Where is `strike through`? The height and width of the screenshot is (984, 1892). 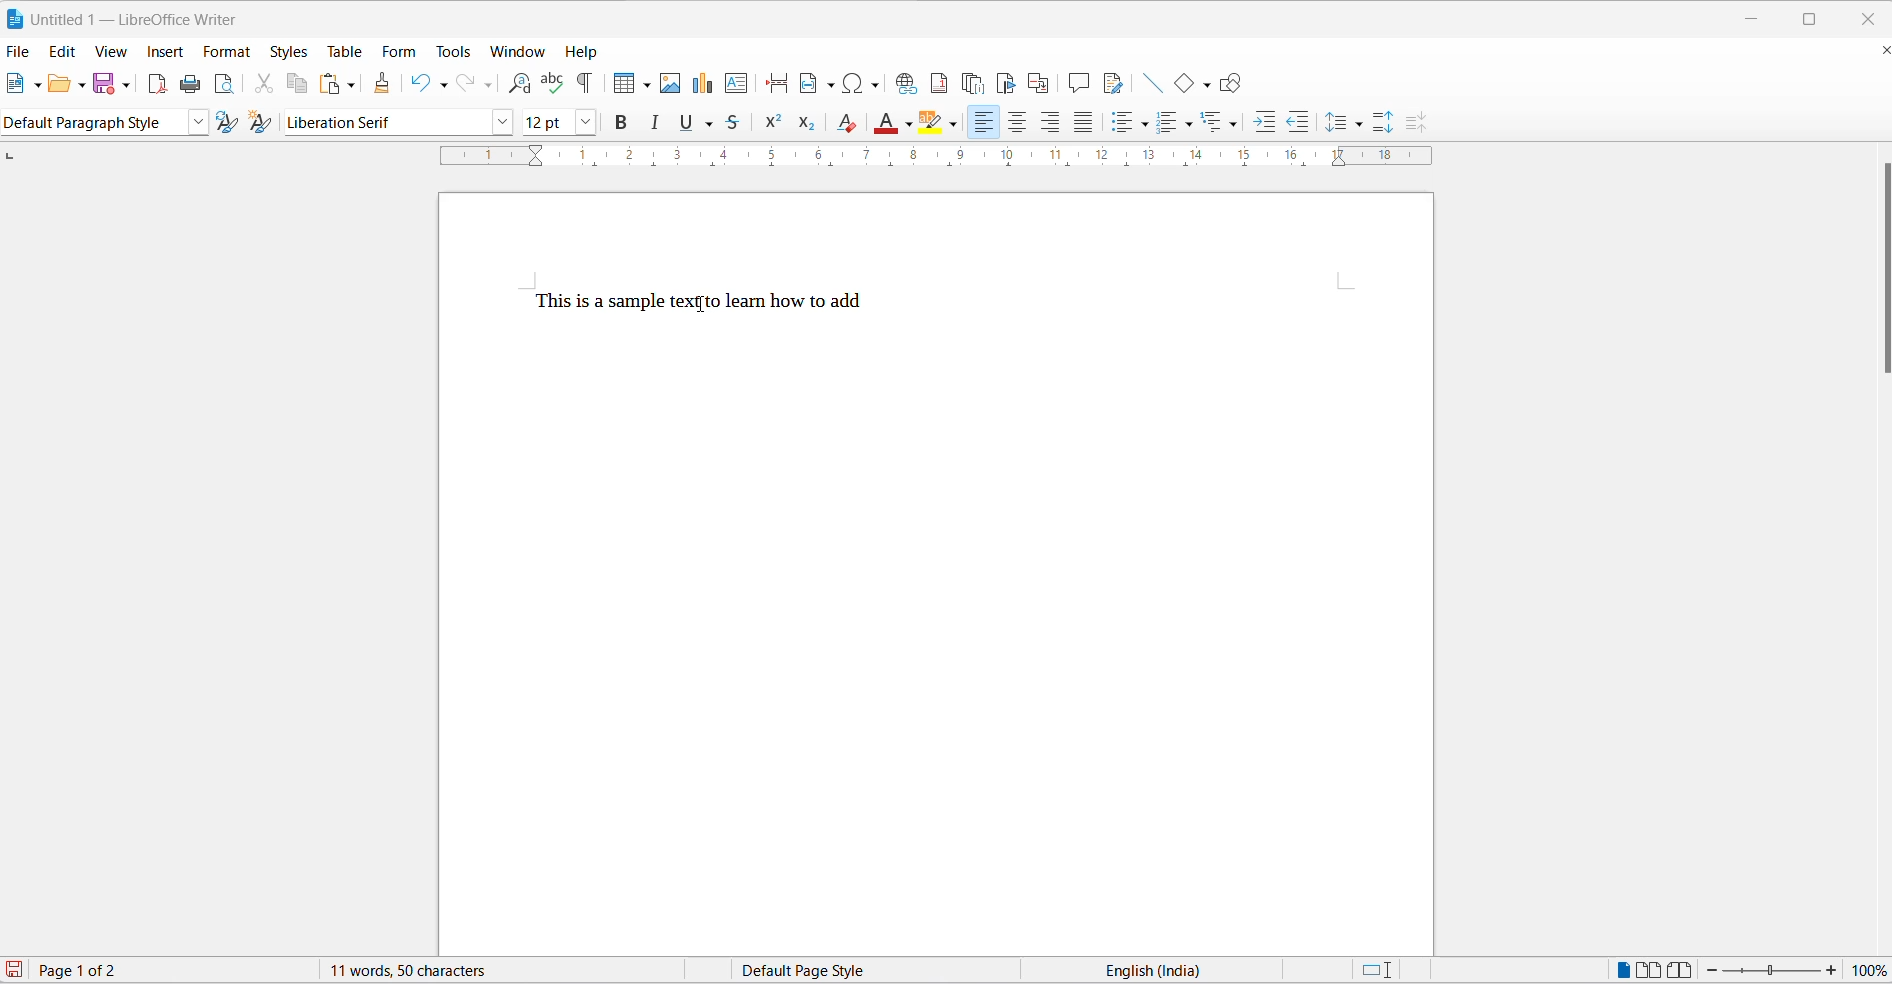 strike through is located at coordinates (740, 125).